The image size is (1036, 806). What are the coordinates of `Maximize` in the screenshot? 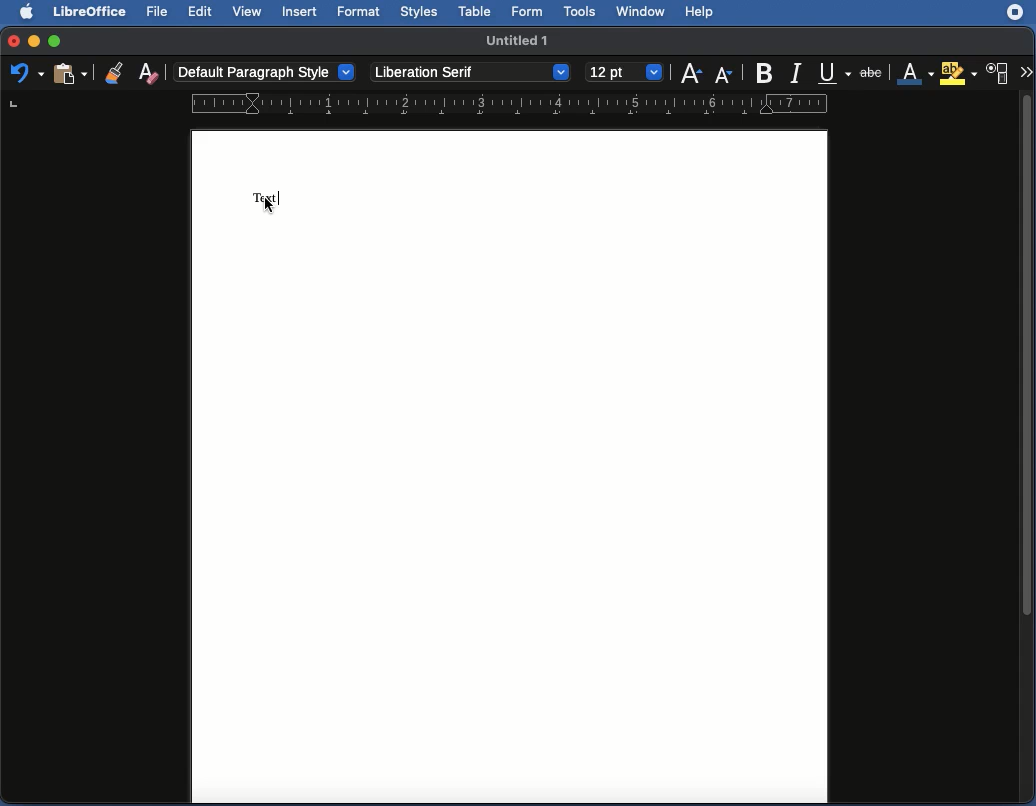 It's located at (56, 39).